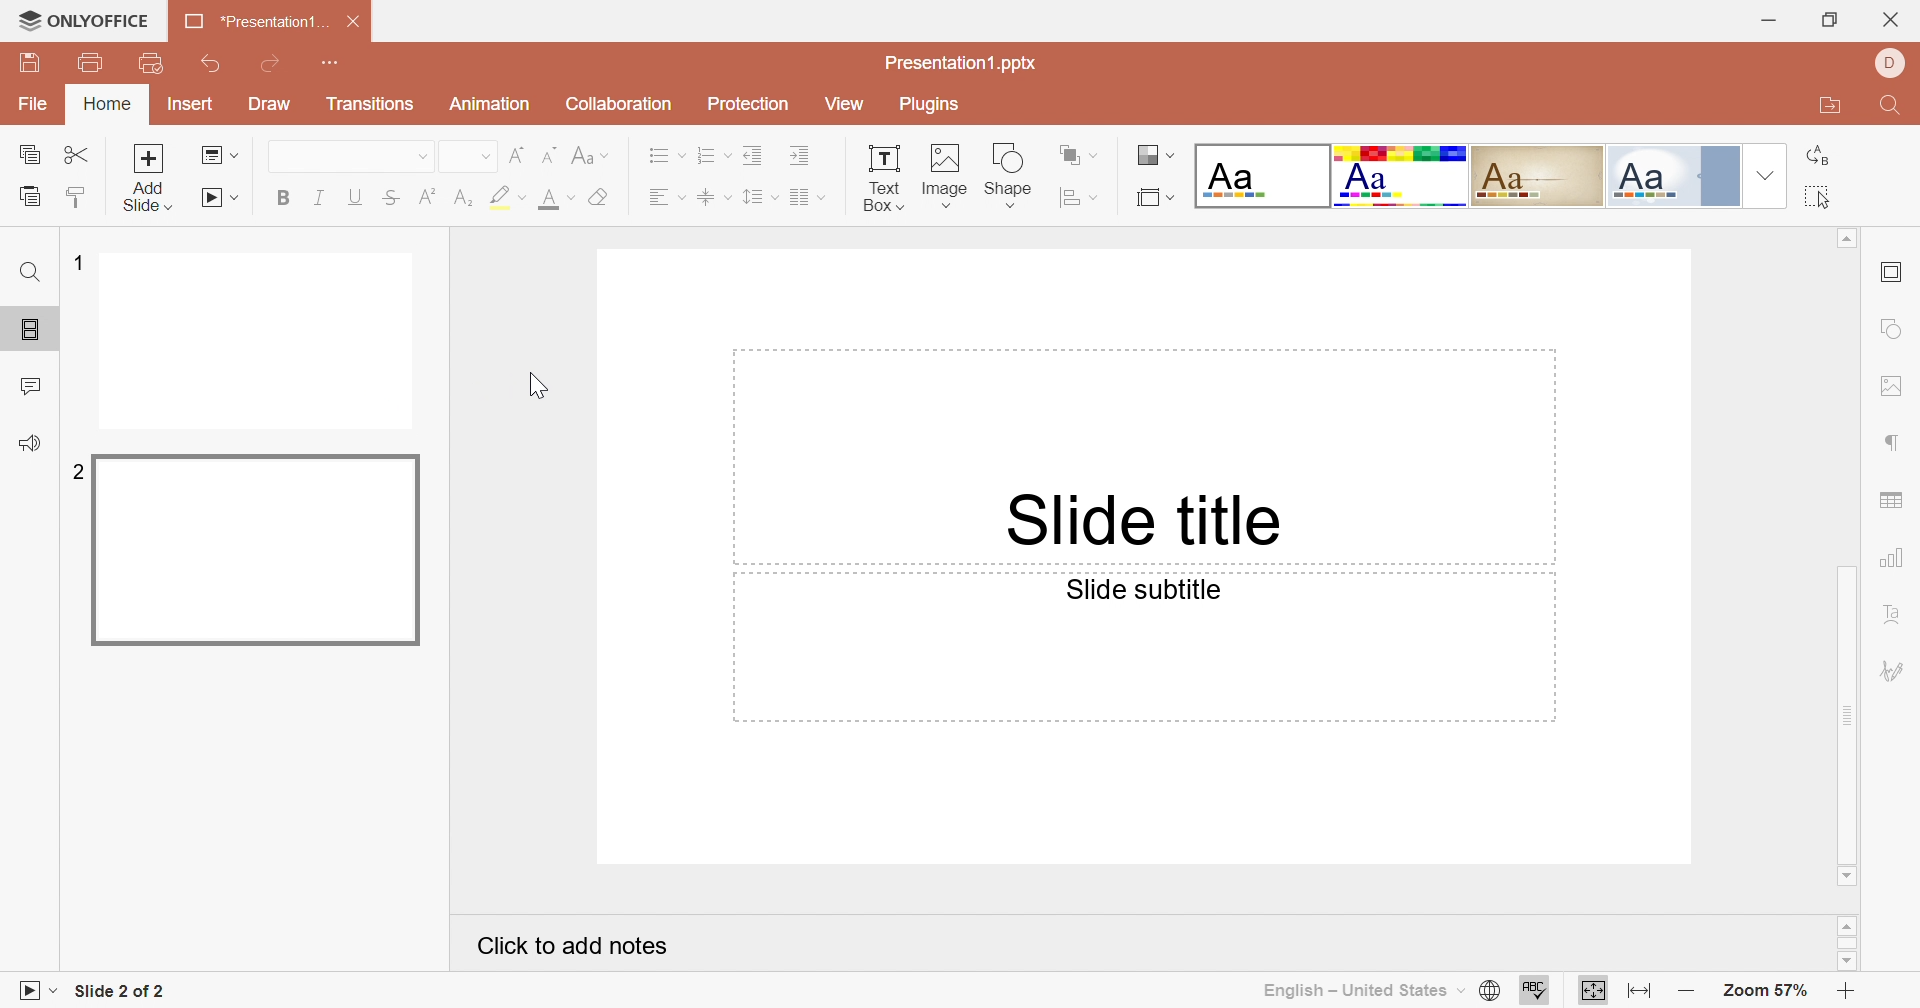 This screenshot has width=1920, height=1008. Describe the element at coordinates (30, 193) in the screenshot. I see `Paste` at that location.